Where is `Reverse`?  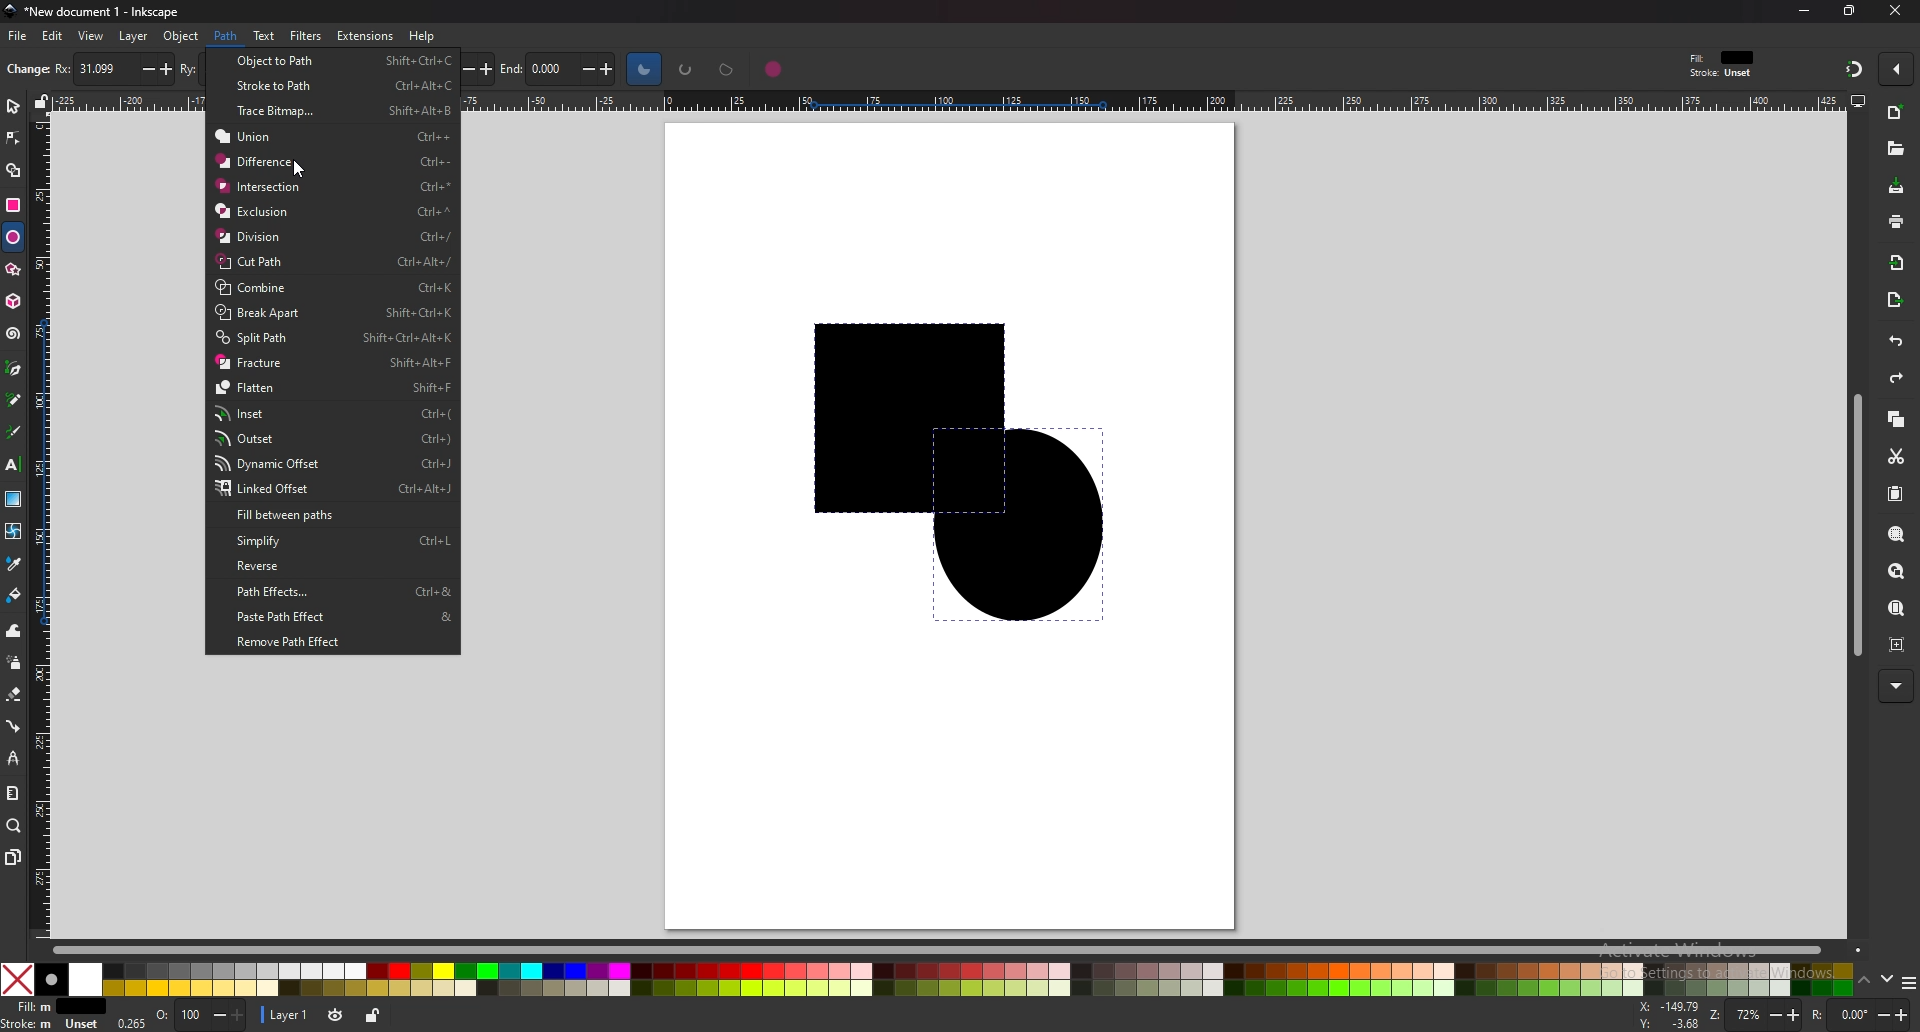
Reverse is located at coordinates (328, 567).